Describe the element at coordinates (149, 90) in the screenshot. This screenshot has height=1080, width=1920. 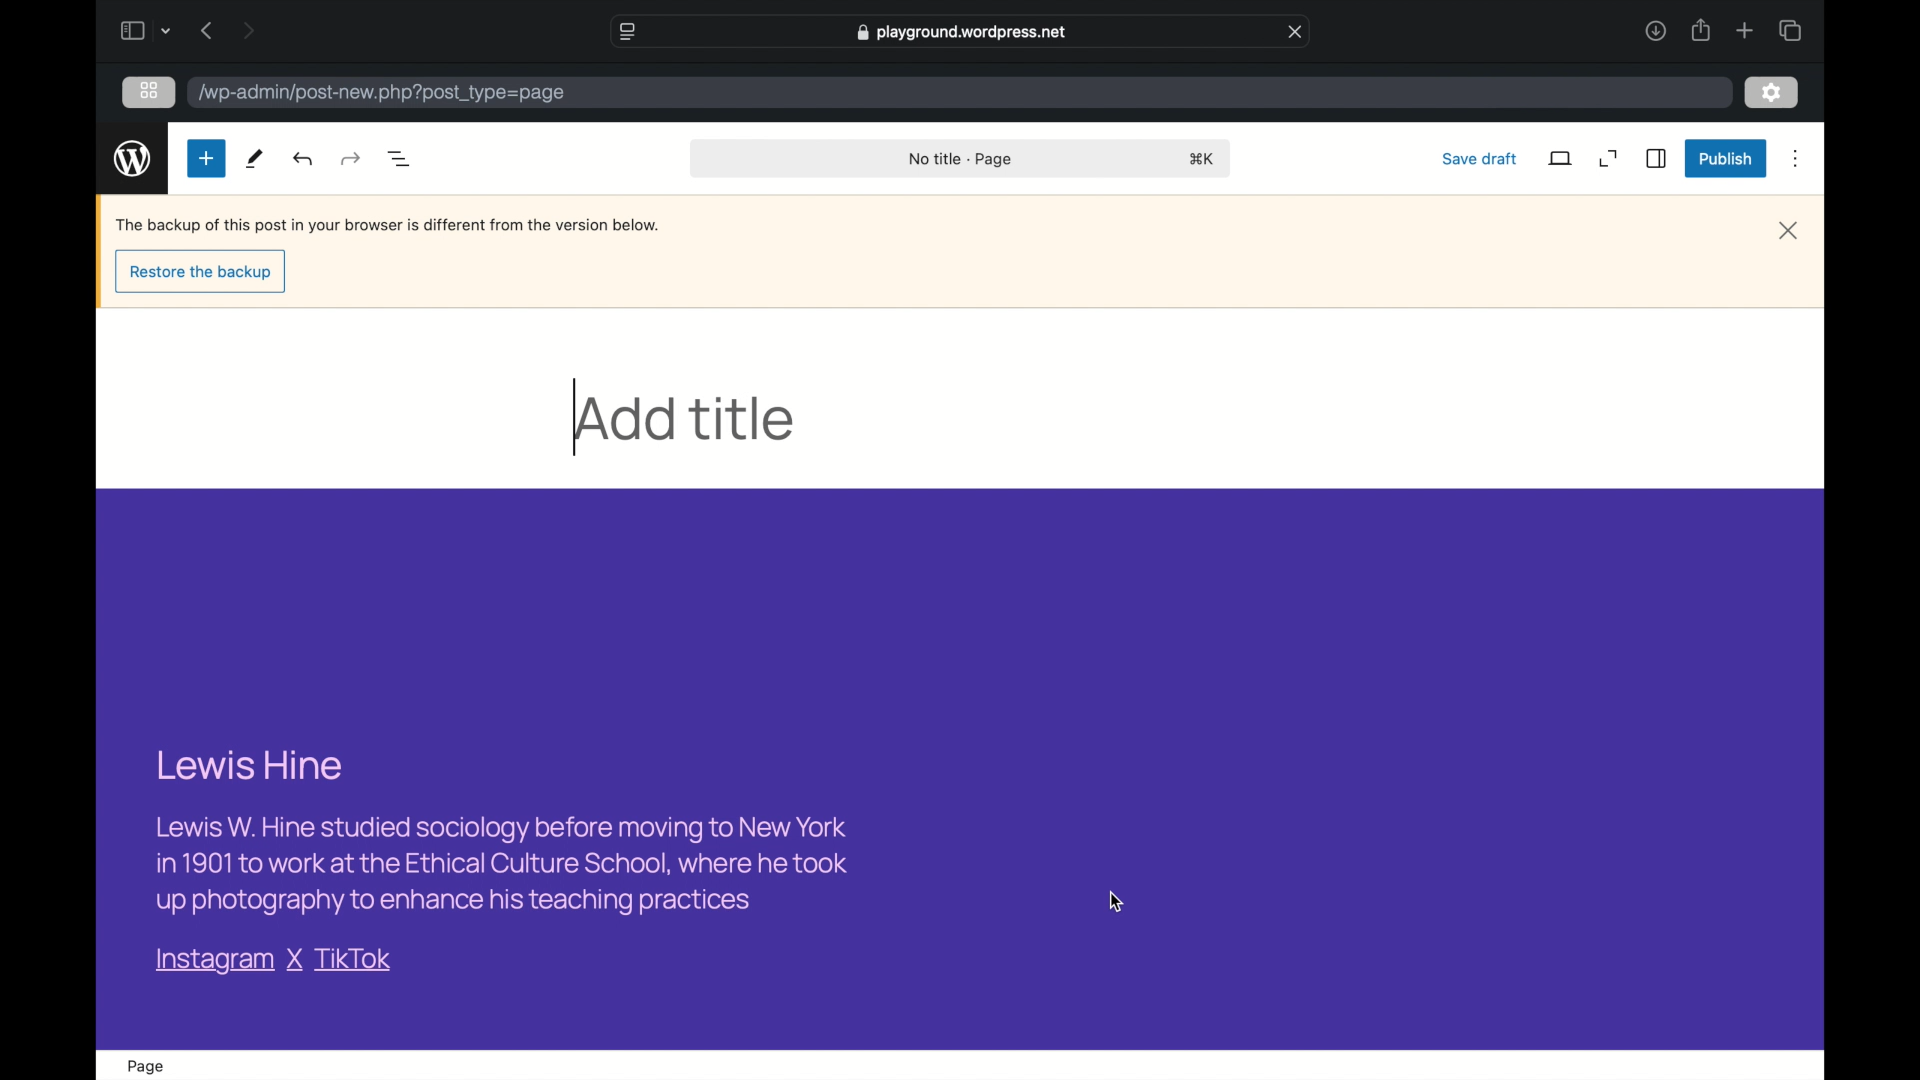
I see `grid view` at that location.